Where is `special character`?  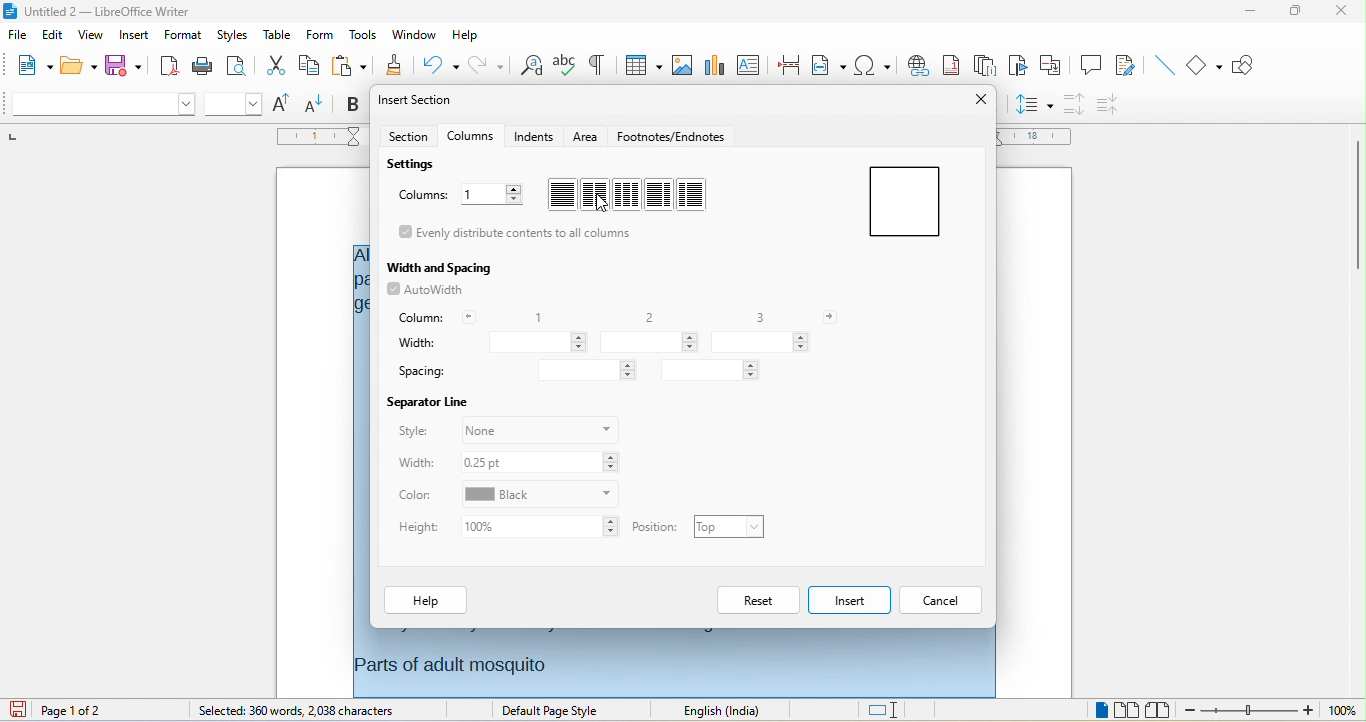
special character is located at coordinates (875, 65).